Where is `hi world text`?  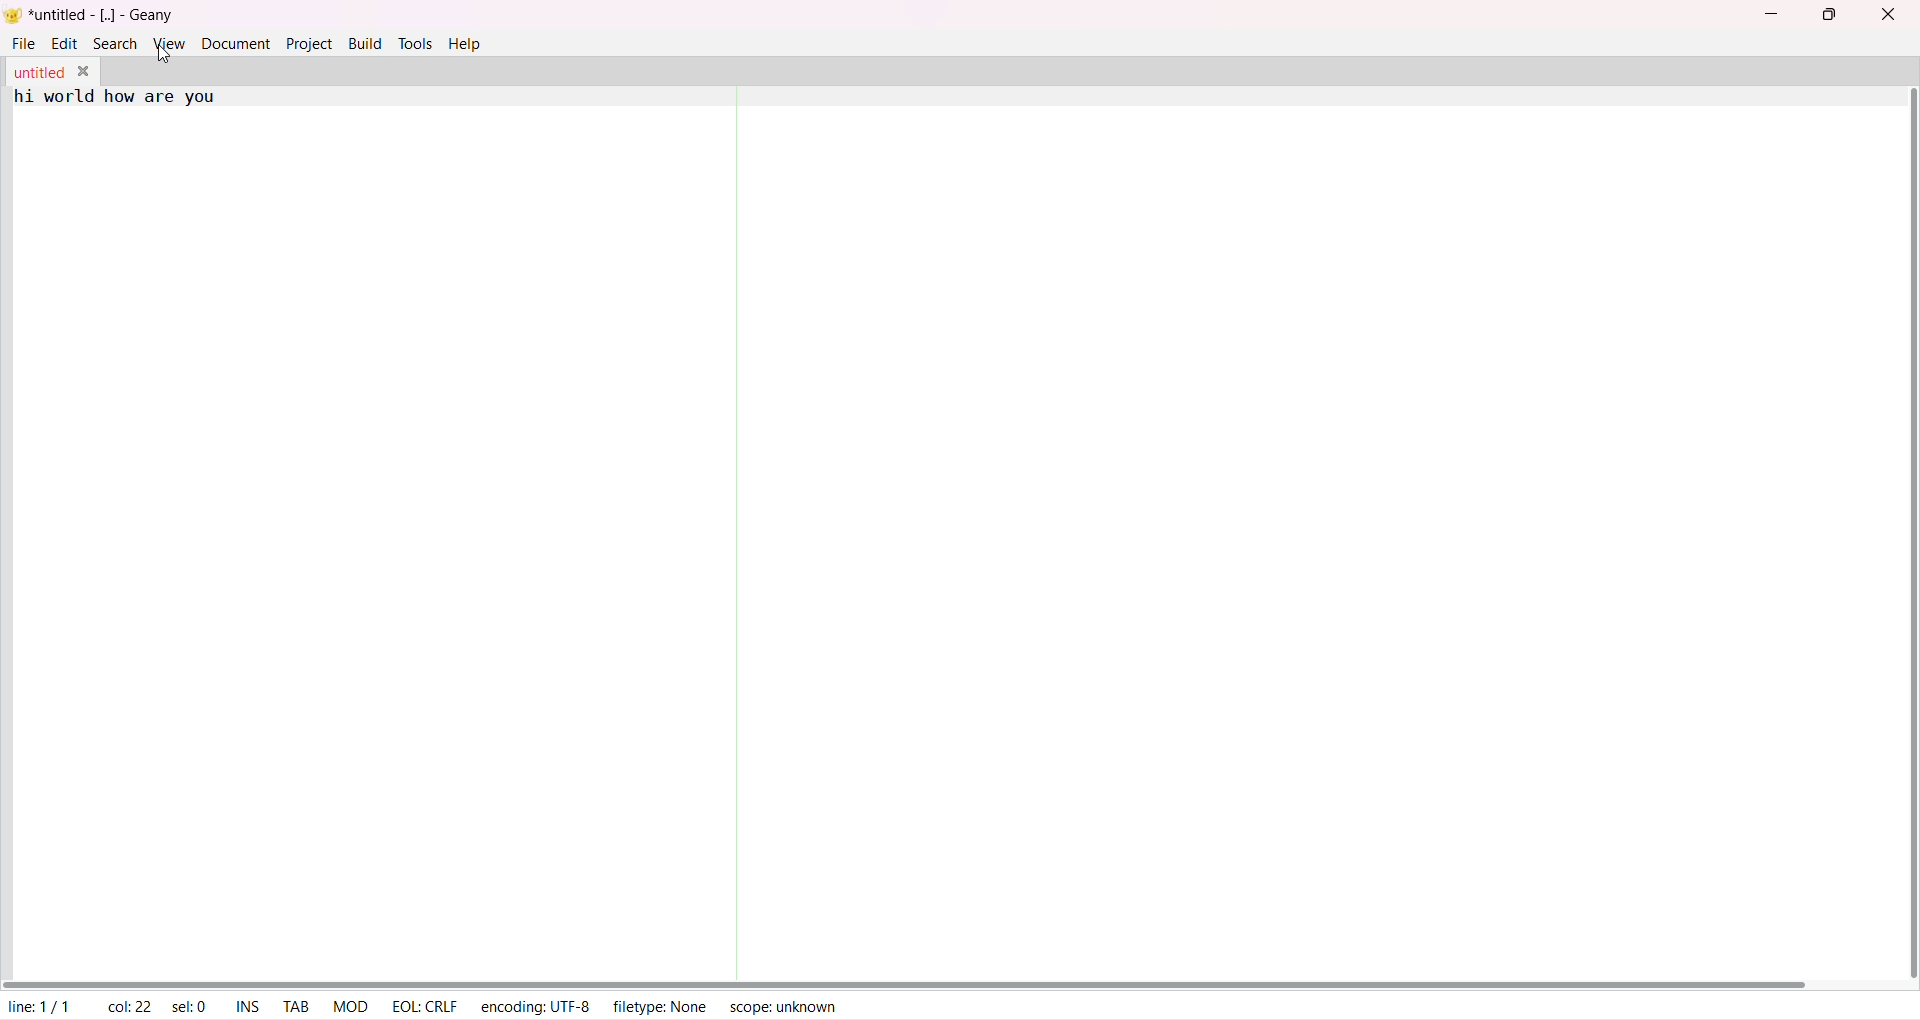 hi world text is located at coordinates (119, 103).